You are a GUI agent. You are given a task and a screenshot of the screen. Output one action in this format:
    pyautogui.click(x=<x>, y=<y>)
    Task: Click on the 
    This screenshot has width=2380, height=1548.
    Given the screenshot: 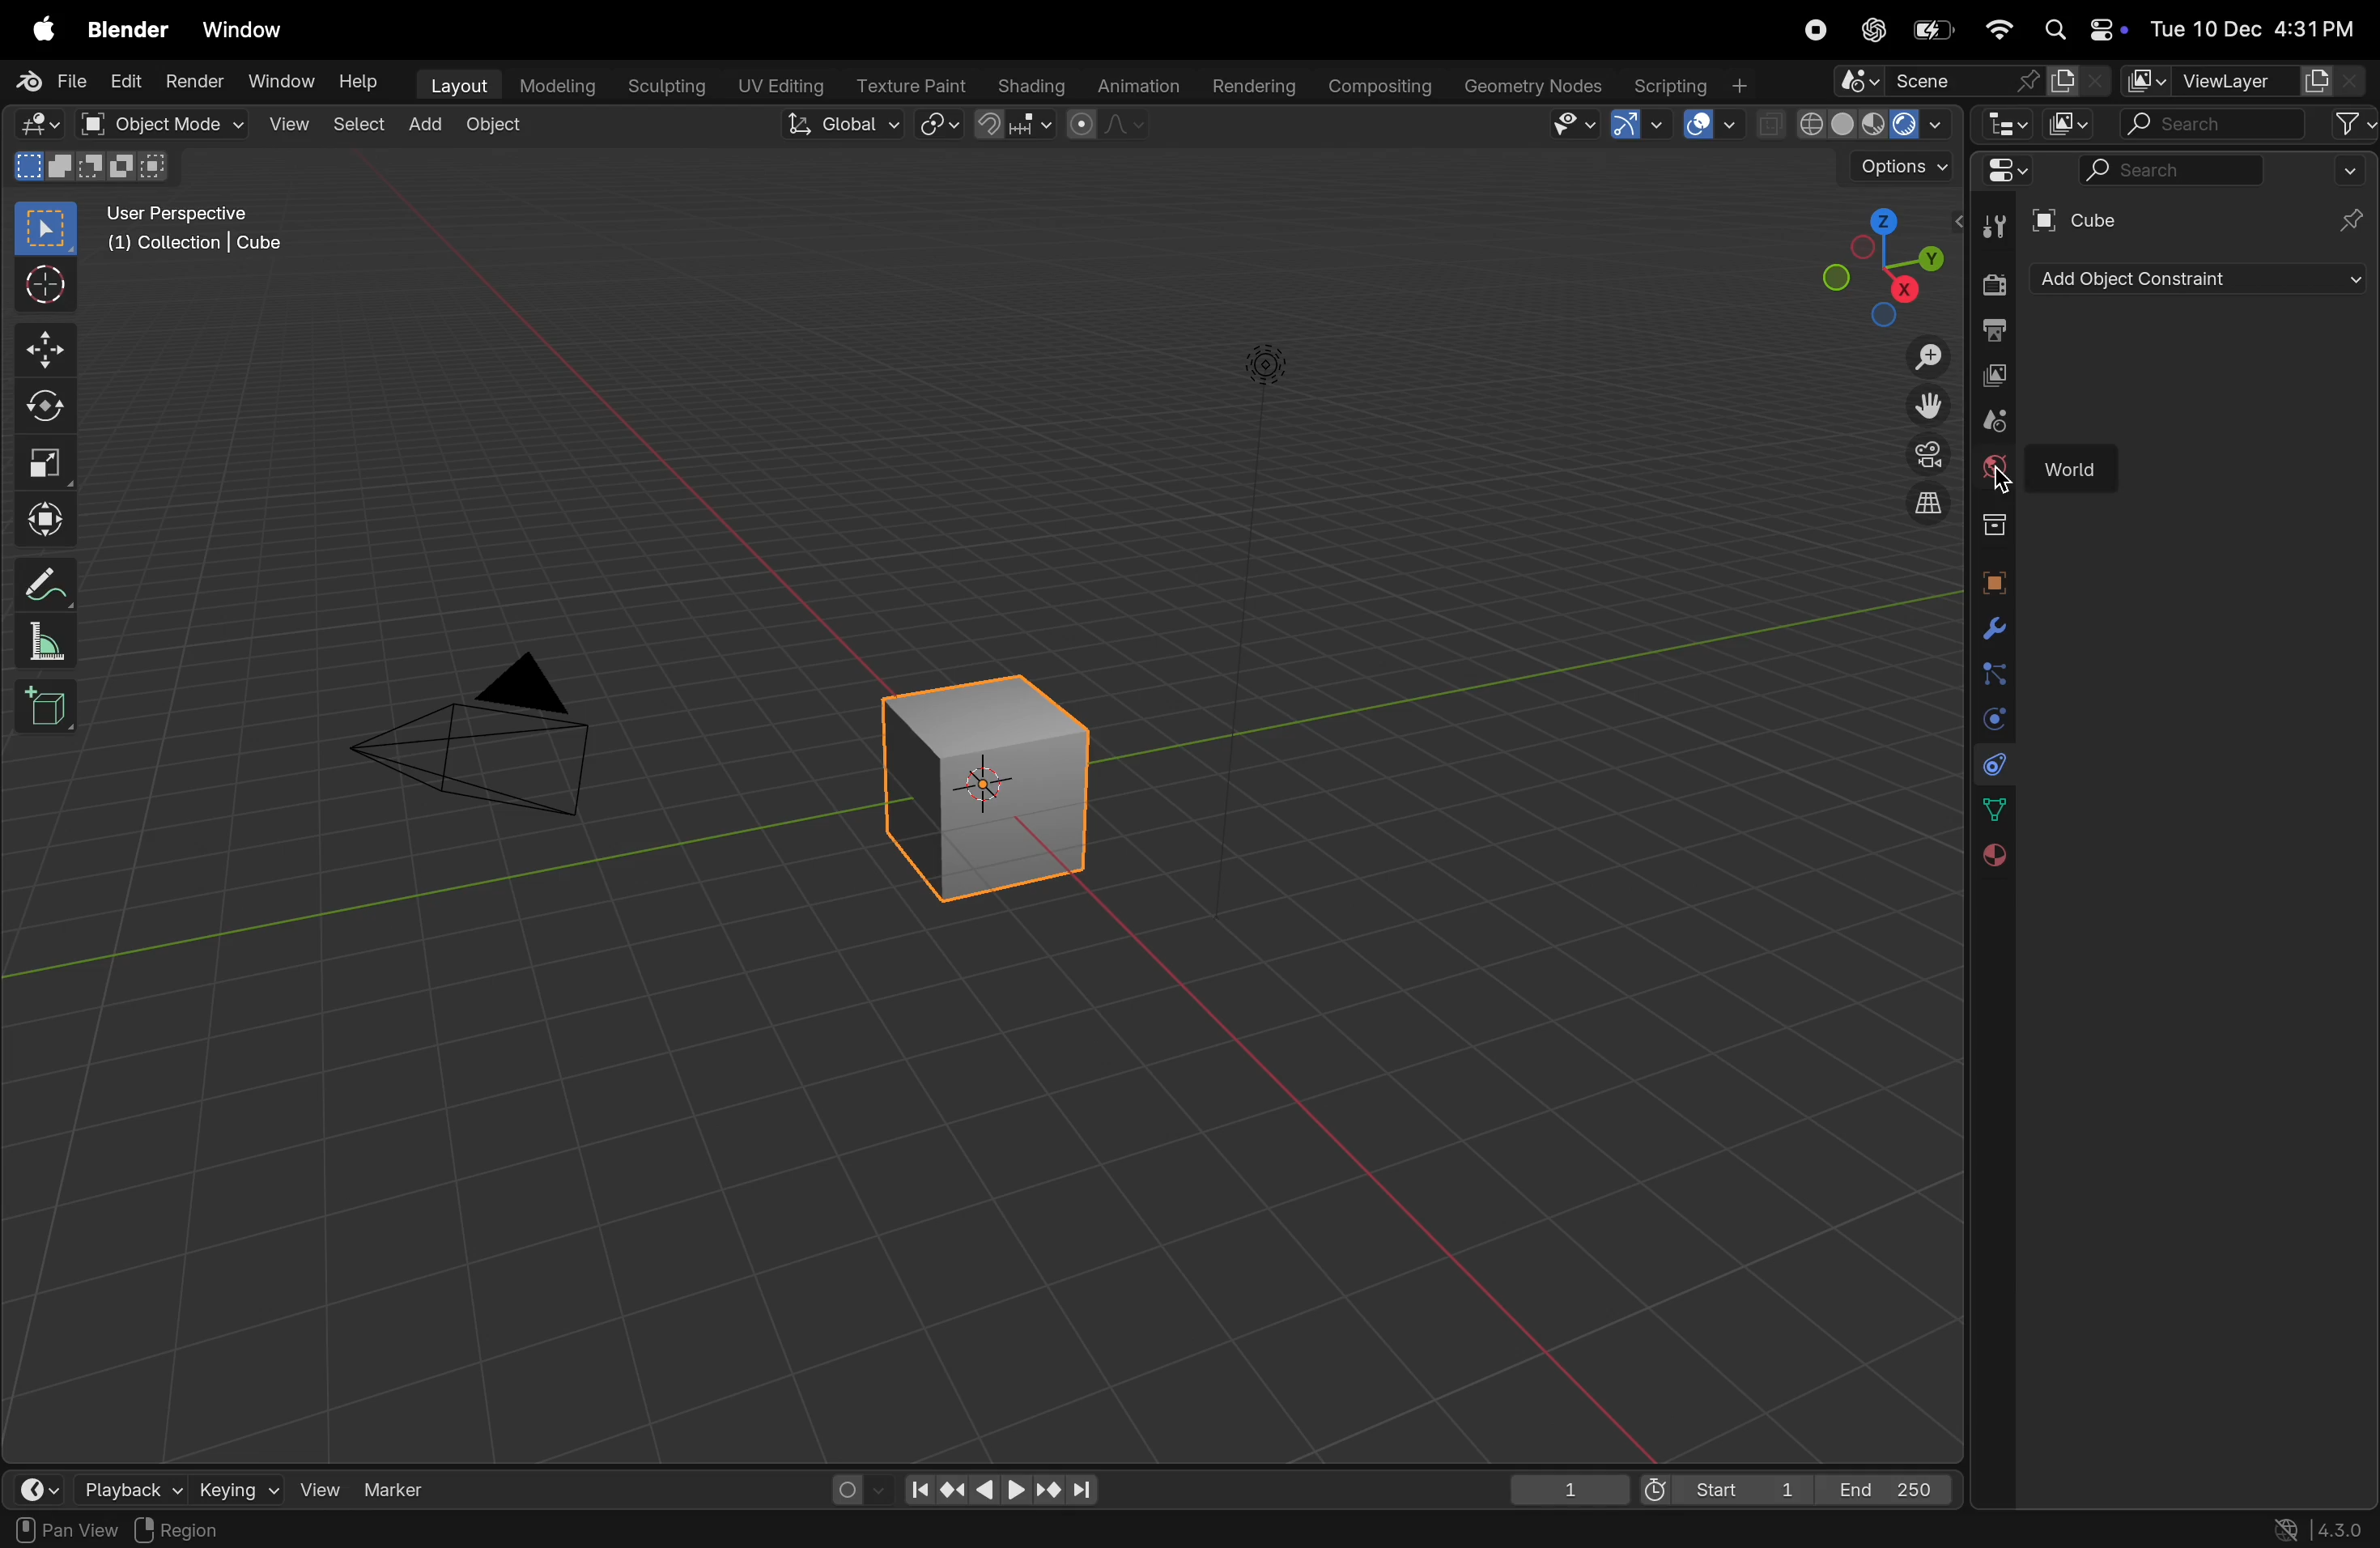 What is the action you would take?
    pyautogui.click(x=426, y=125)
    